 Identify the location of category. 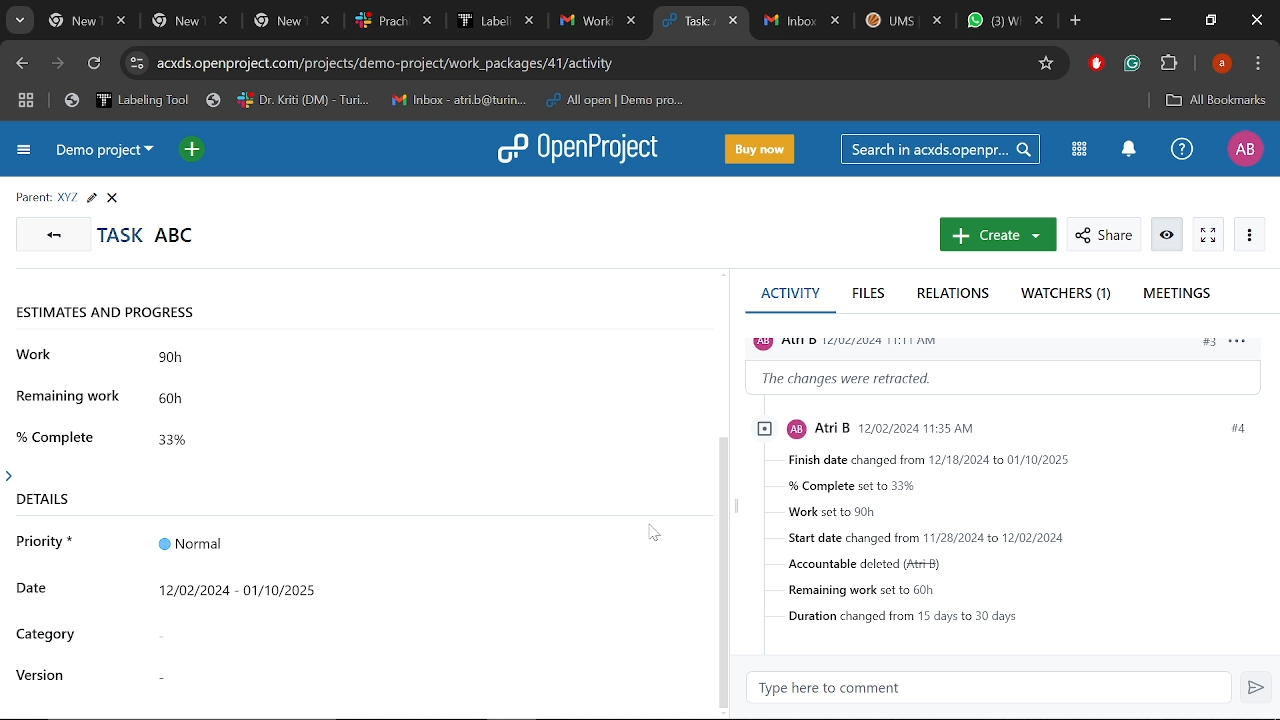
(47, 636).